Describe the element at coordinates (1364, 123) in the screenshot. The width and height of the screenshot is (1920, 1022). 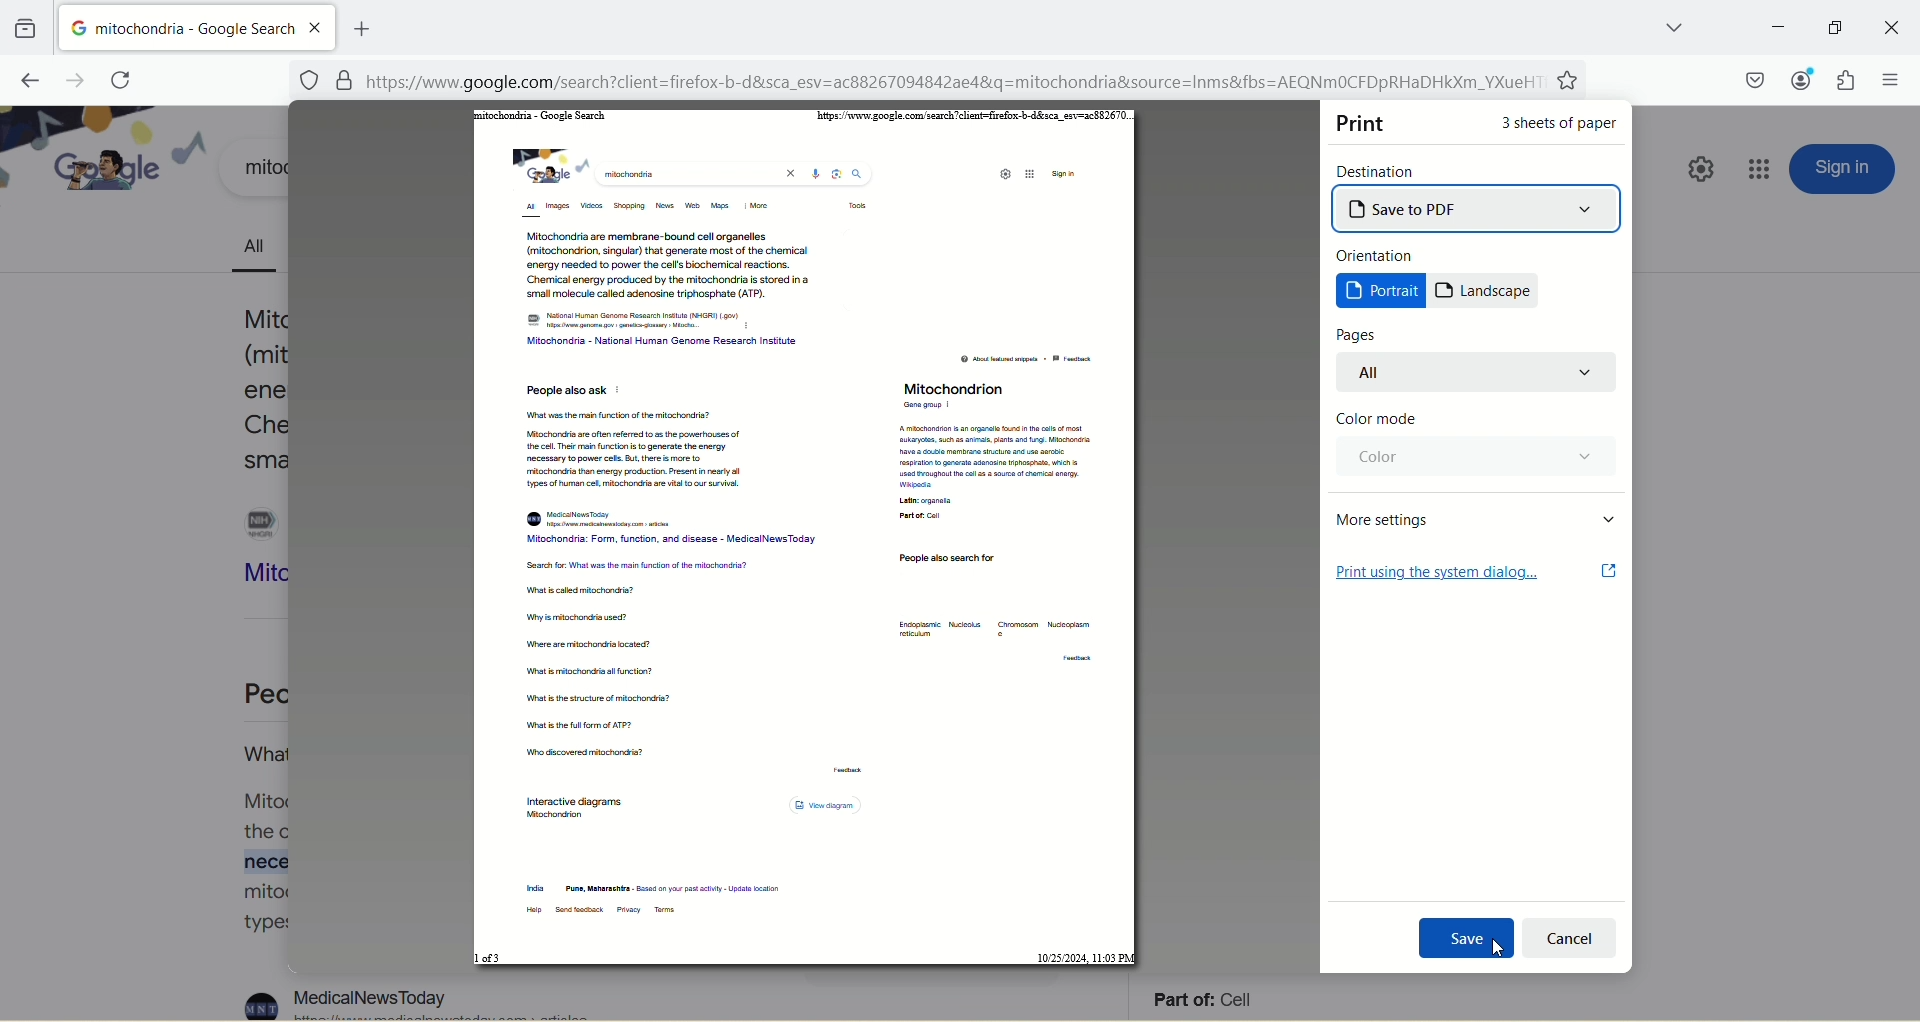
I see `print` at that location.